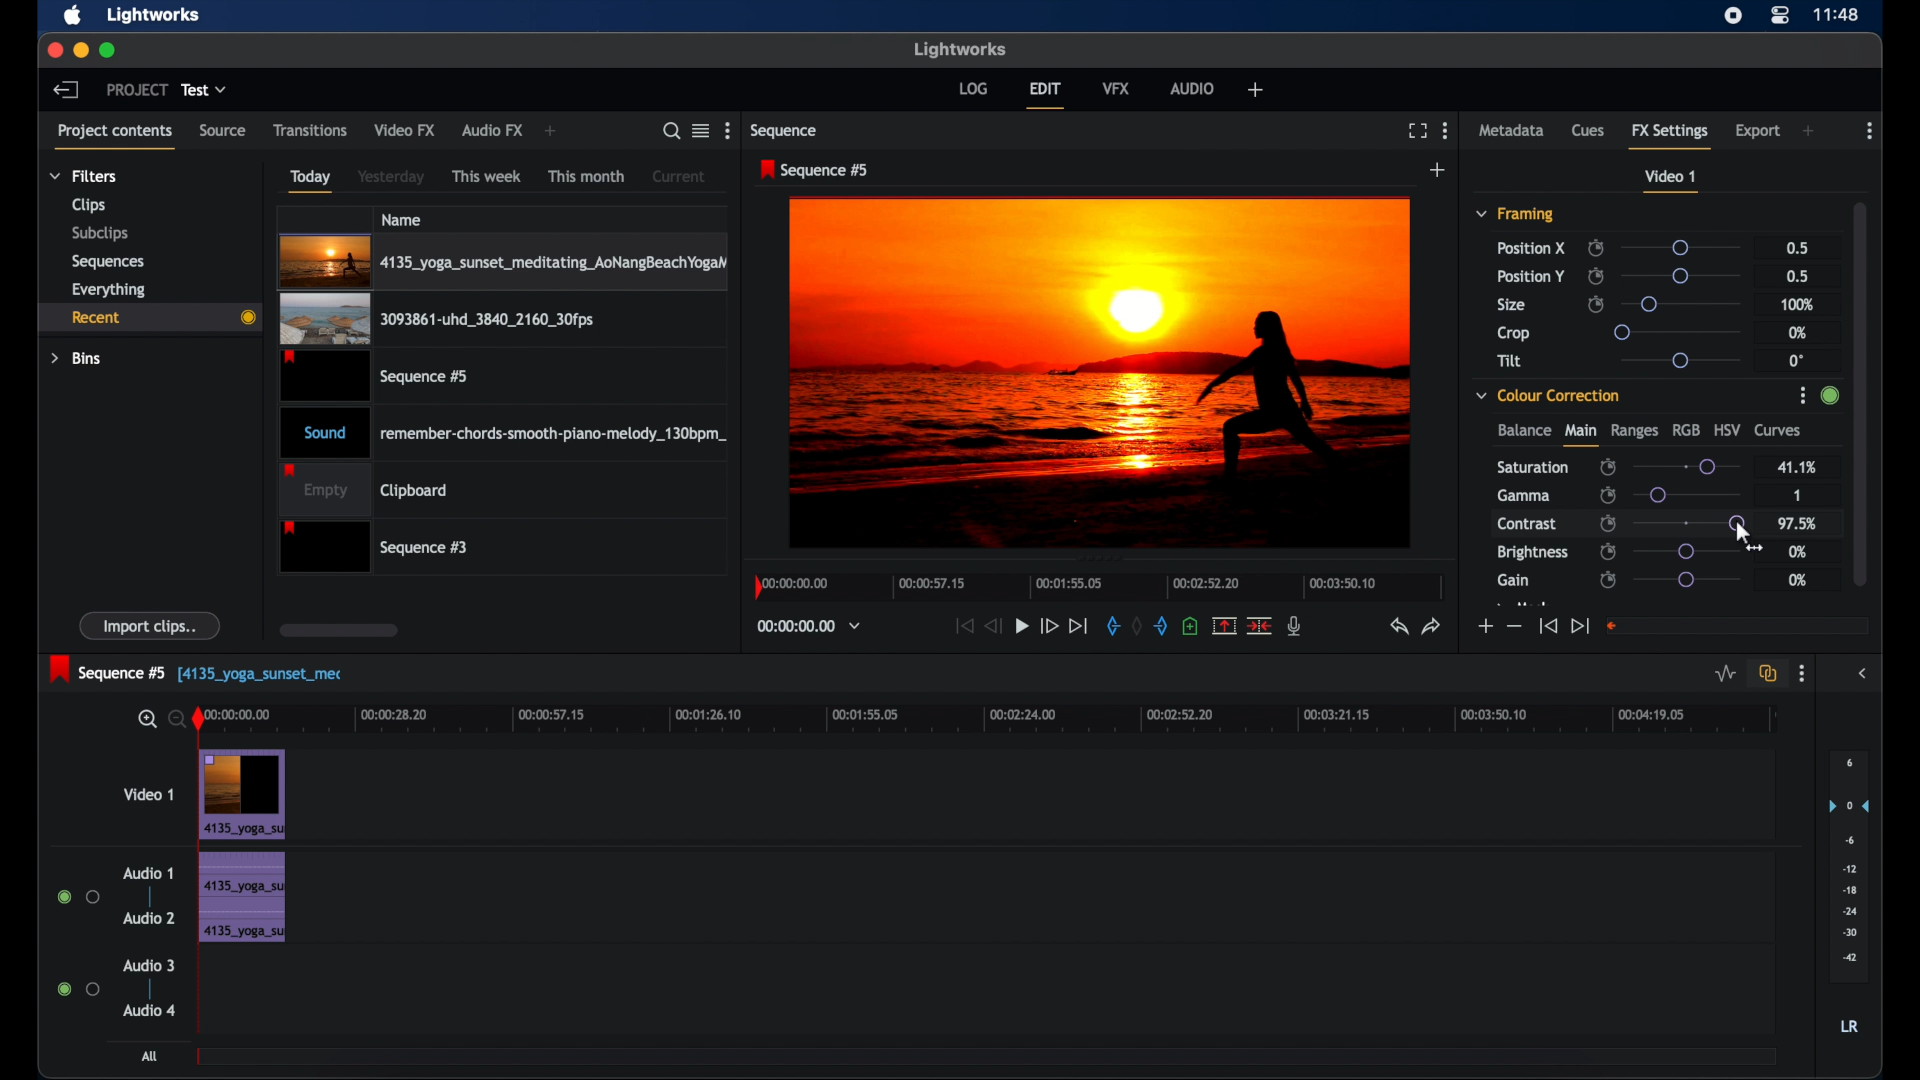 Image resolution: width=1920 pixels, height=1080 pixels. I want to click on radio buttons, so click(79, 897).